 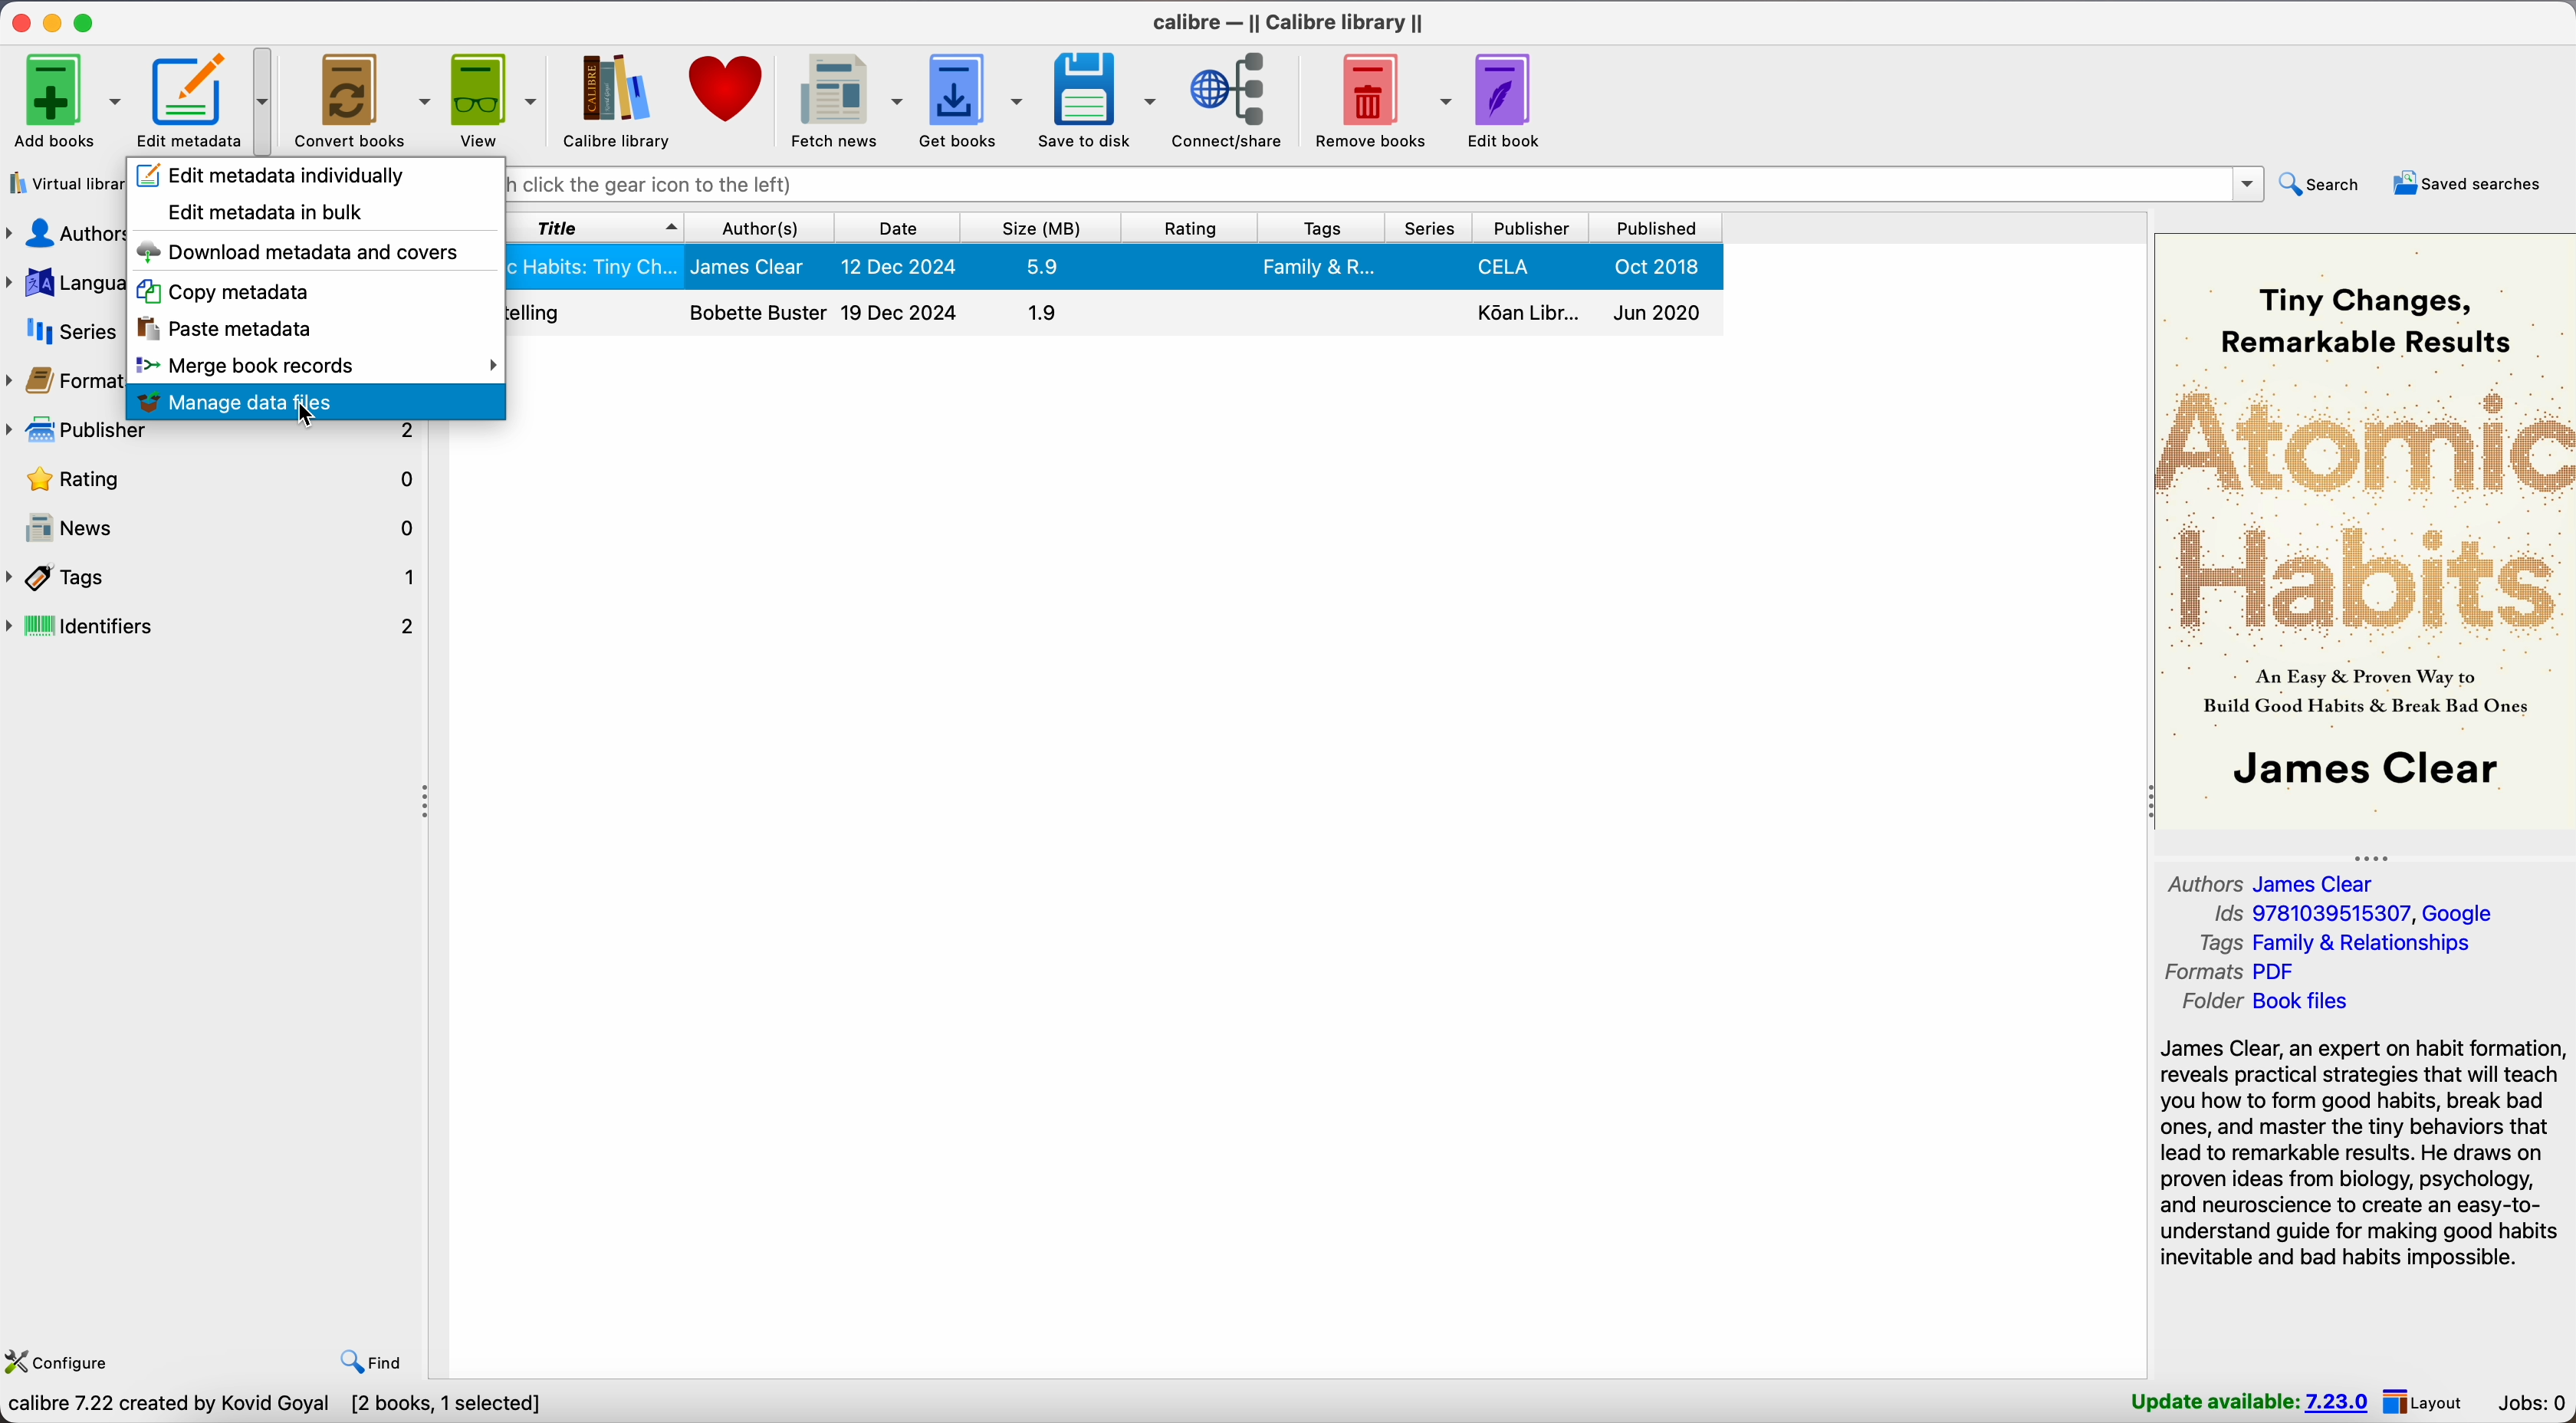 I want to click on cursor, so click(x=309, y=416).